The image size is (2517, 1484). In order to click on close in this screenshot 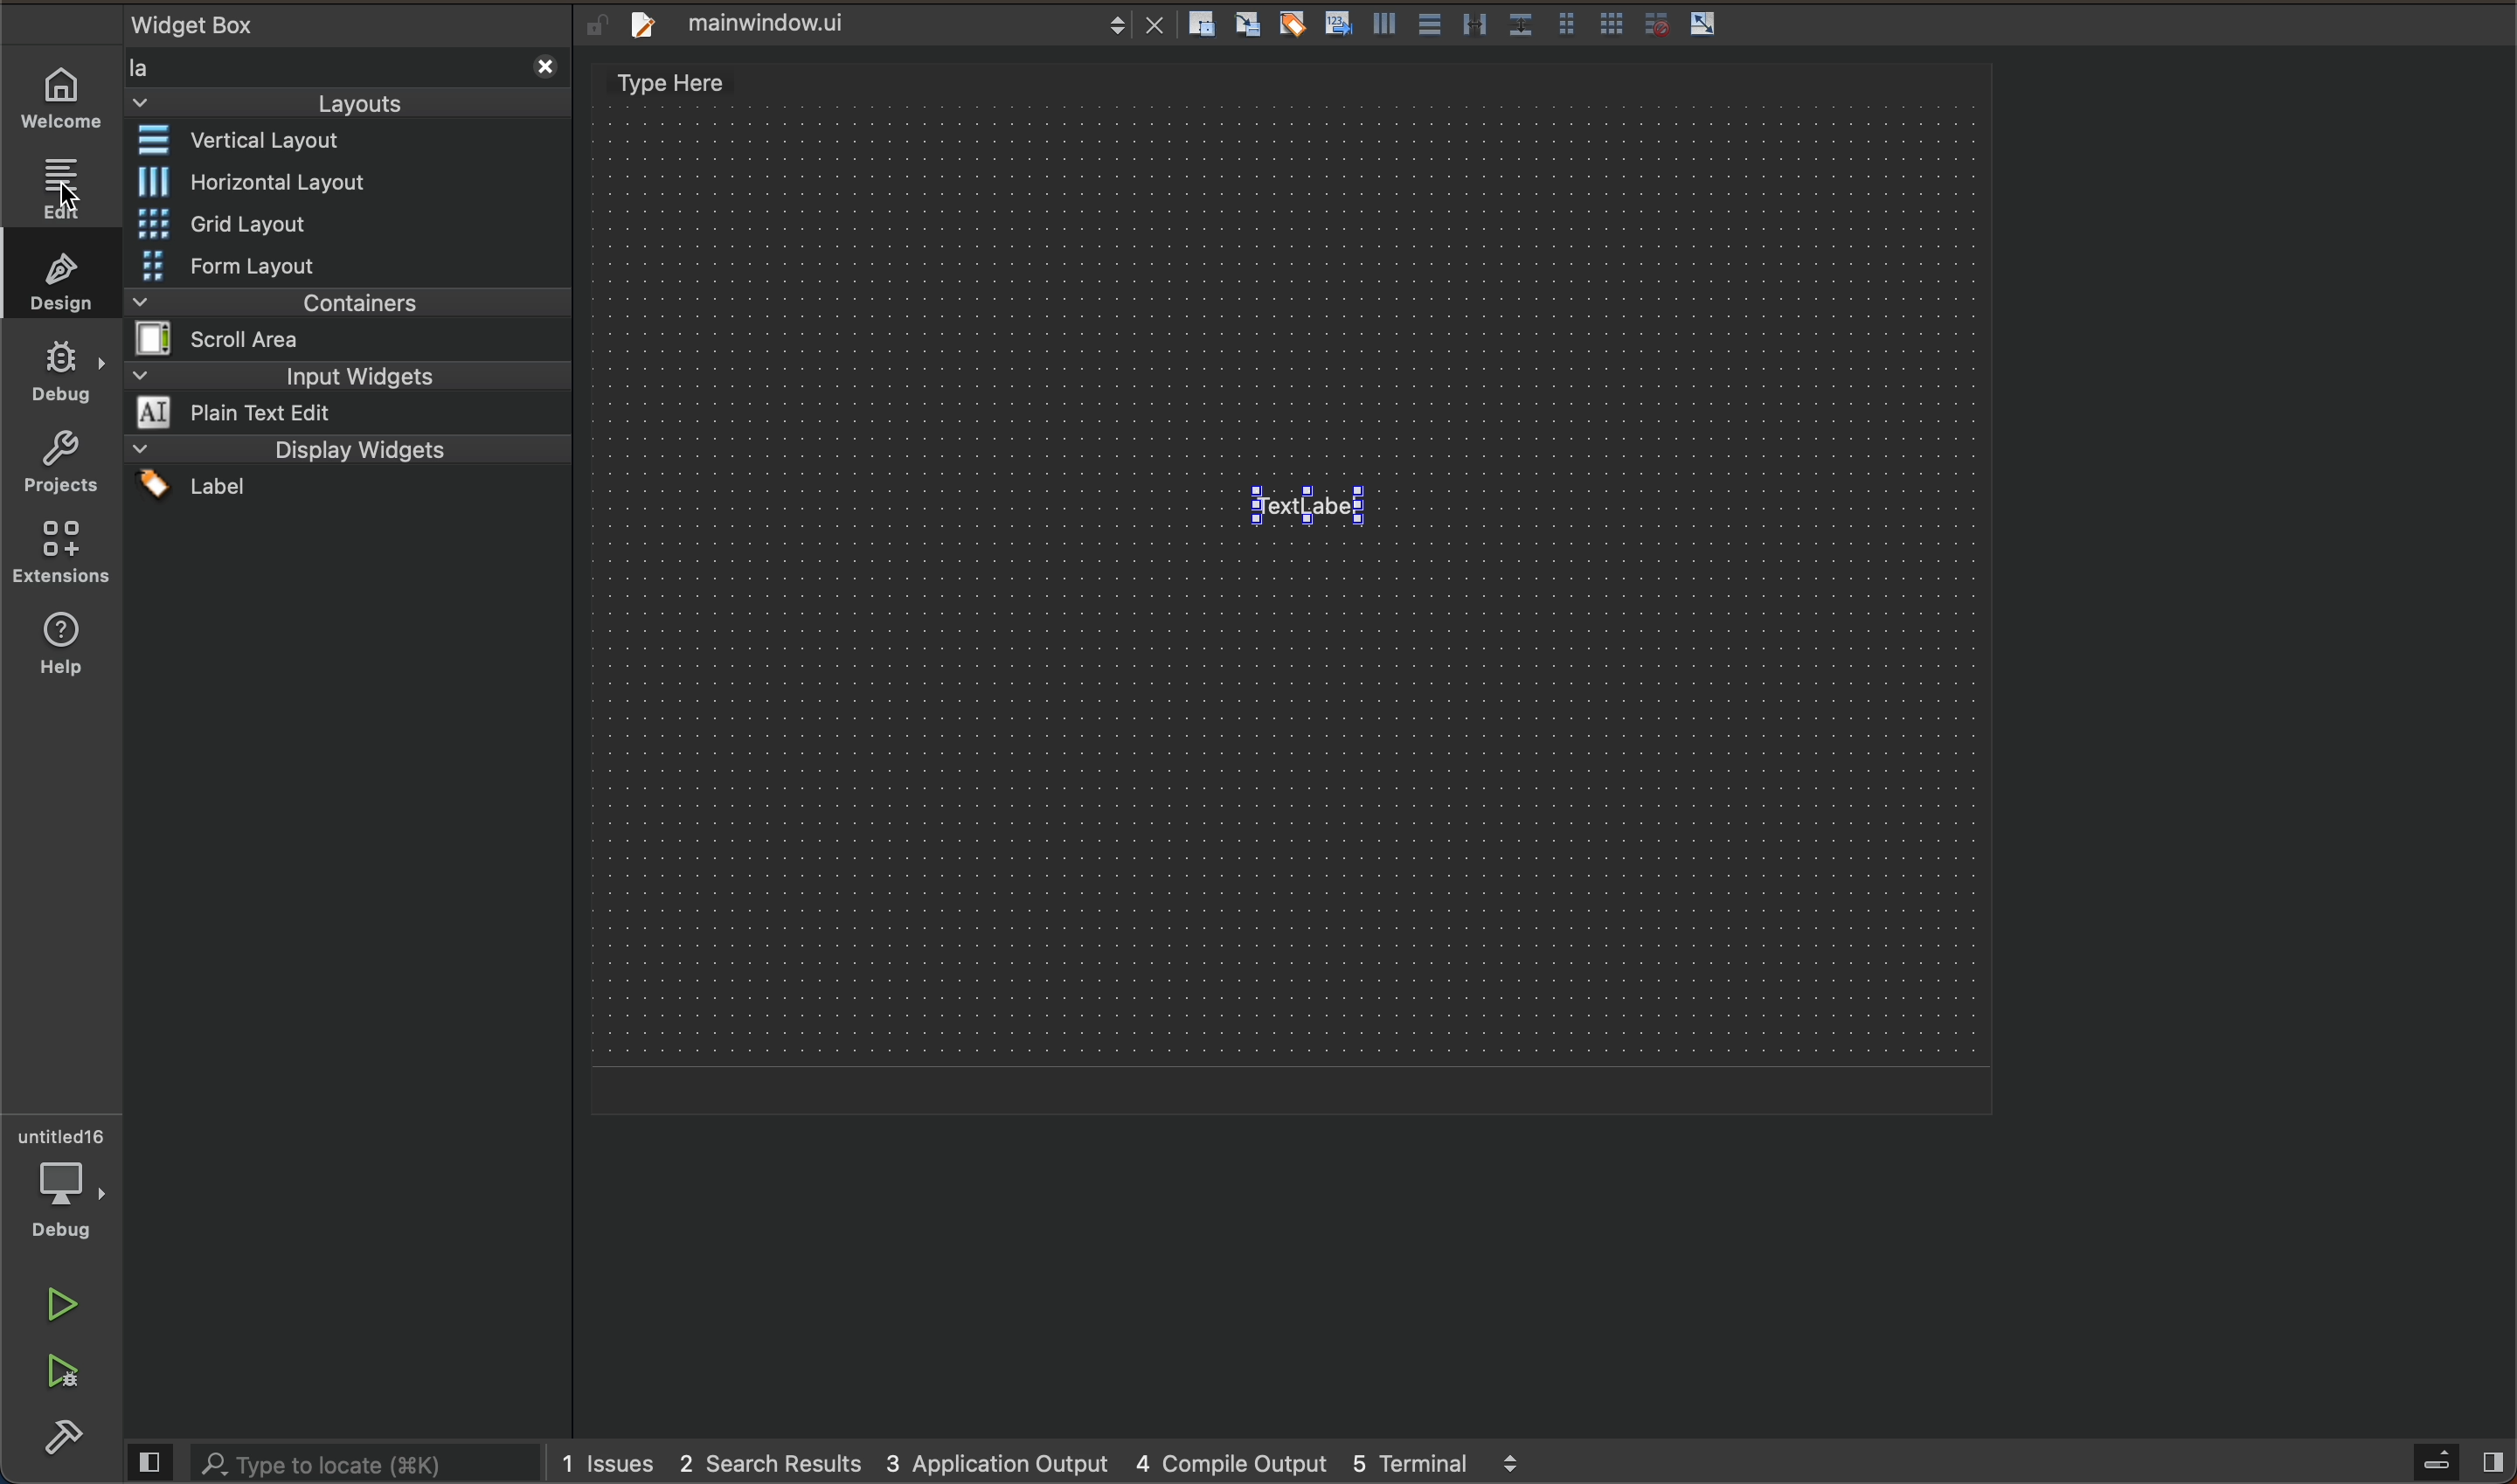, I will do `click(1158, 23)`.